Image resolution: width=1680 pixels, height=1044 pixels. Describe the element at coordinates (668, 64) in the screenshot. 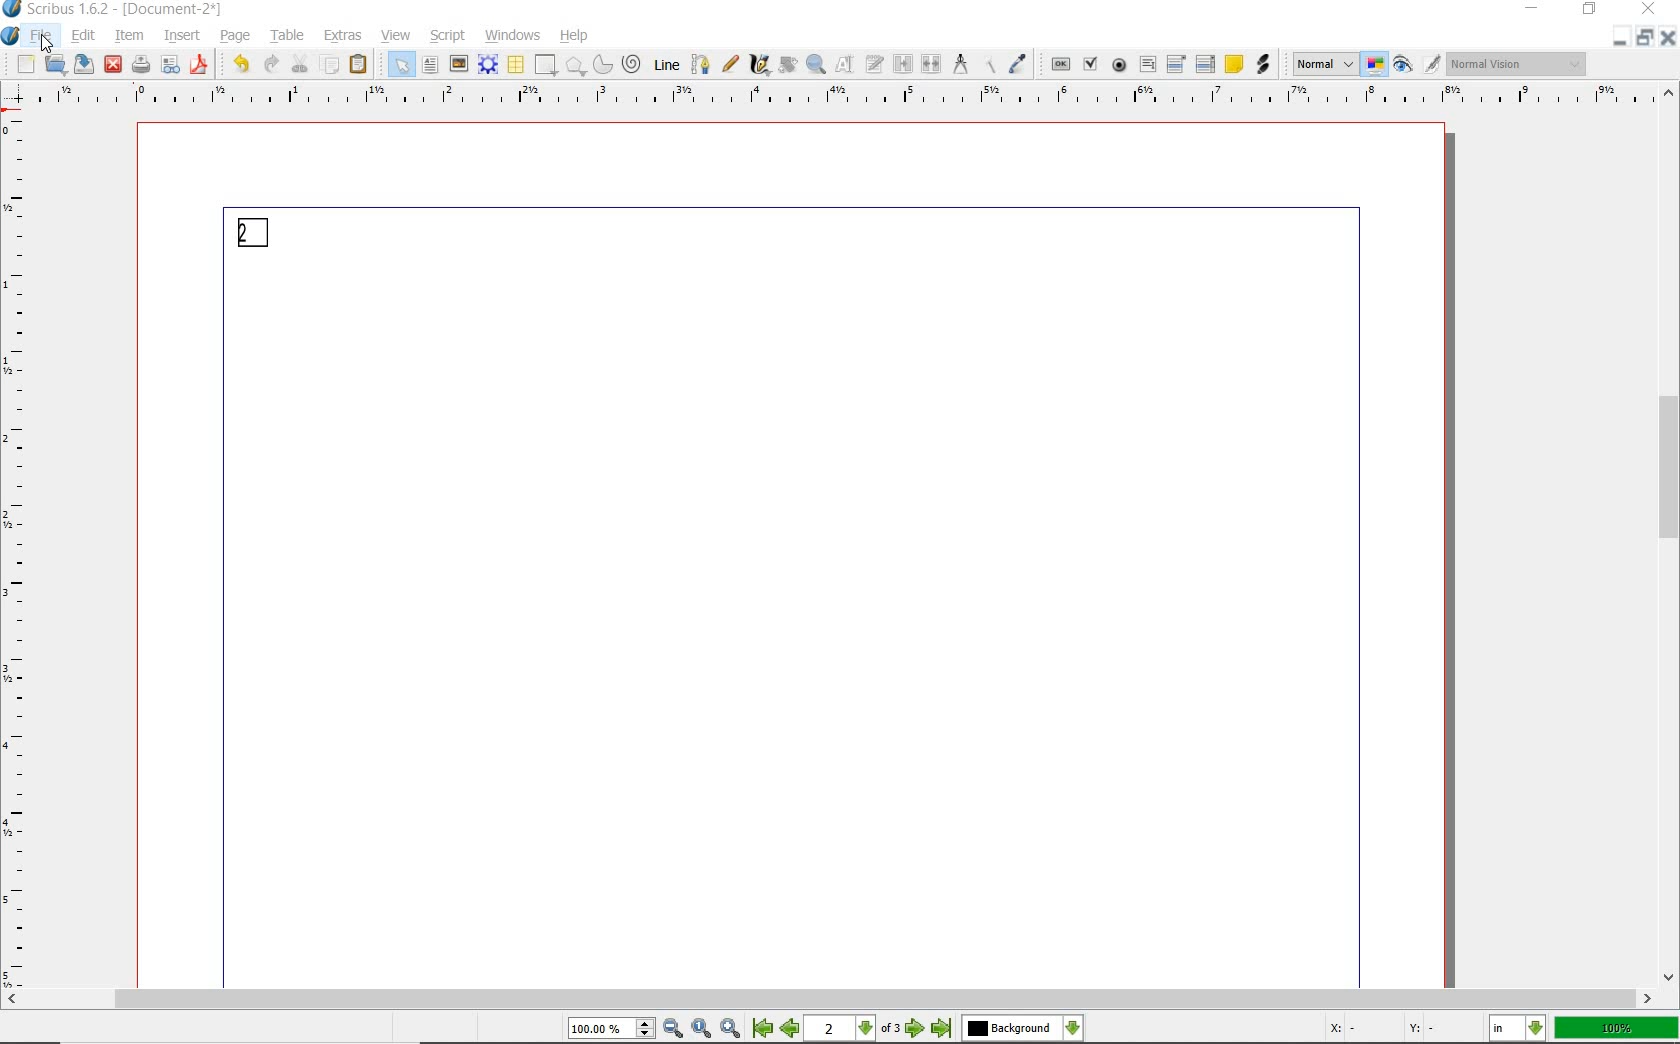

I see `line` at that location.